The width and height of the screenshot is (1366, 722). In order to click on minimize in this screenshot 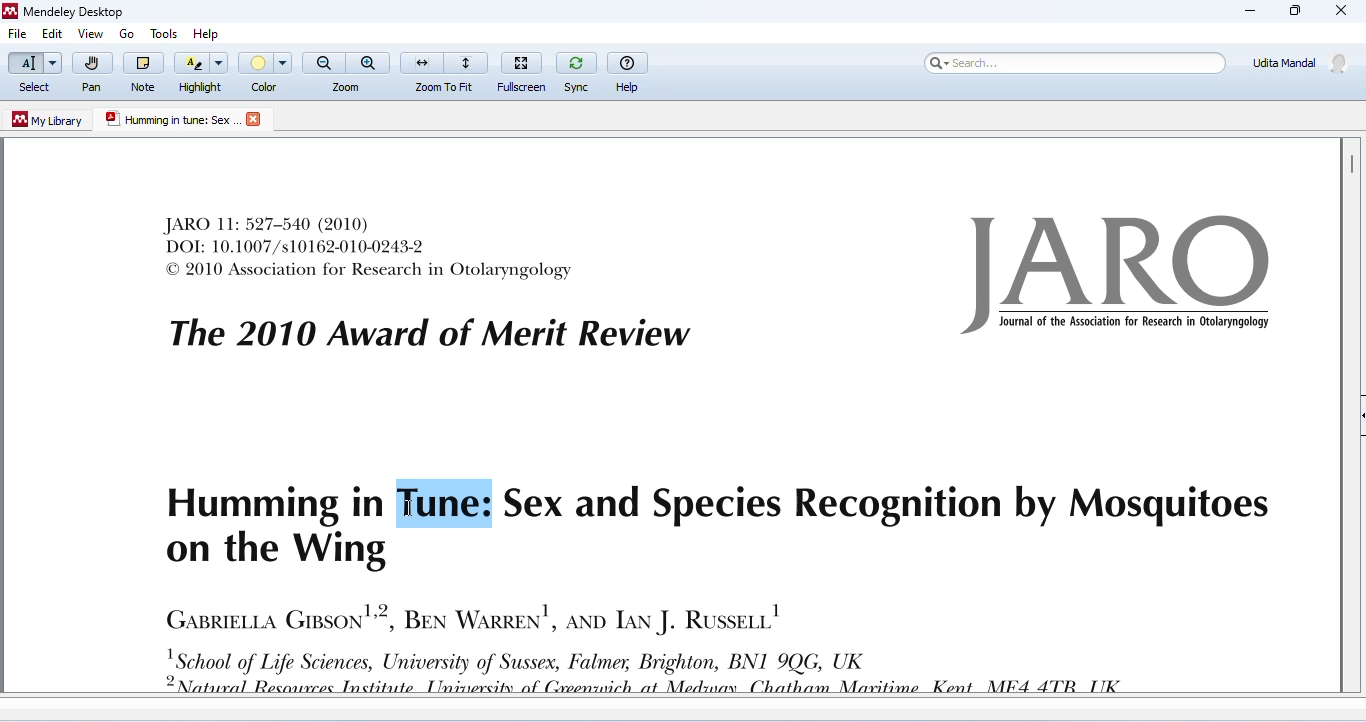, I will do `click(1250, 11)`.